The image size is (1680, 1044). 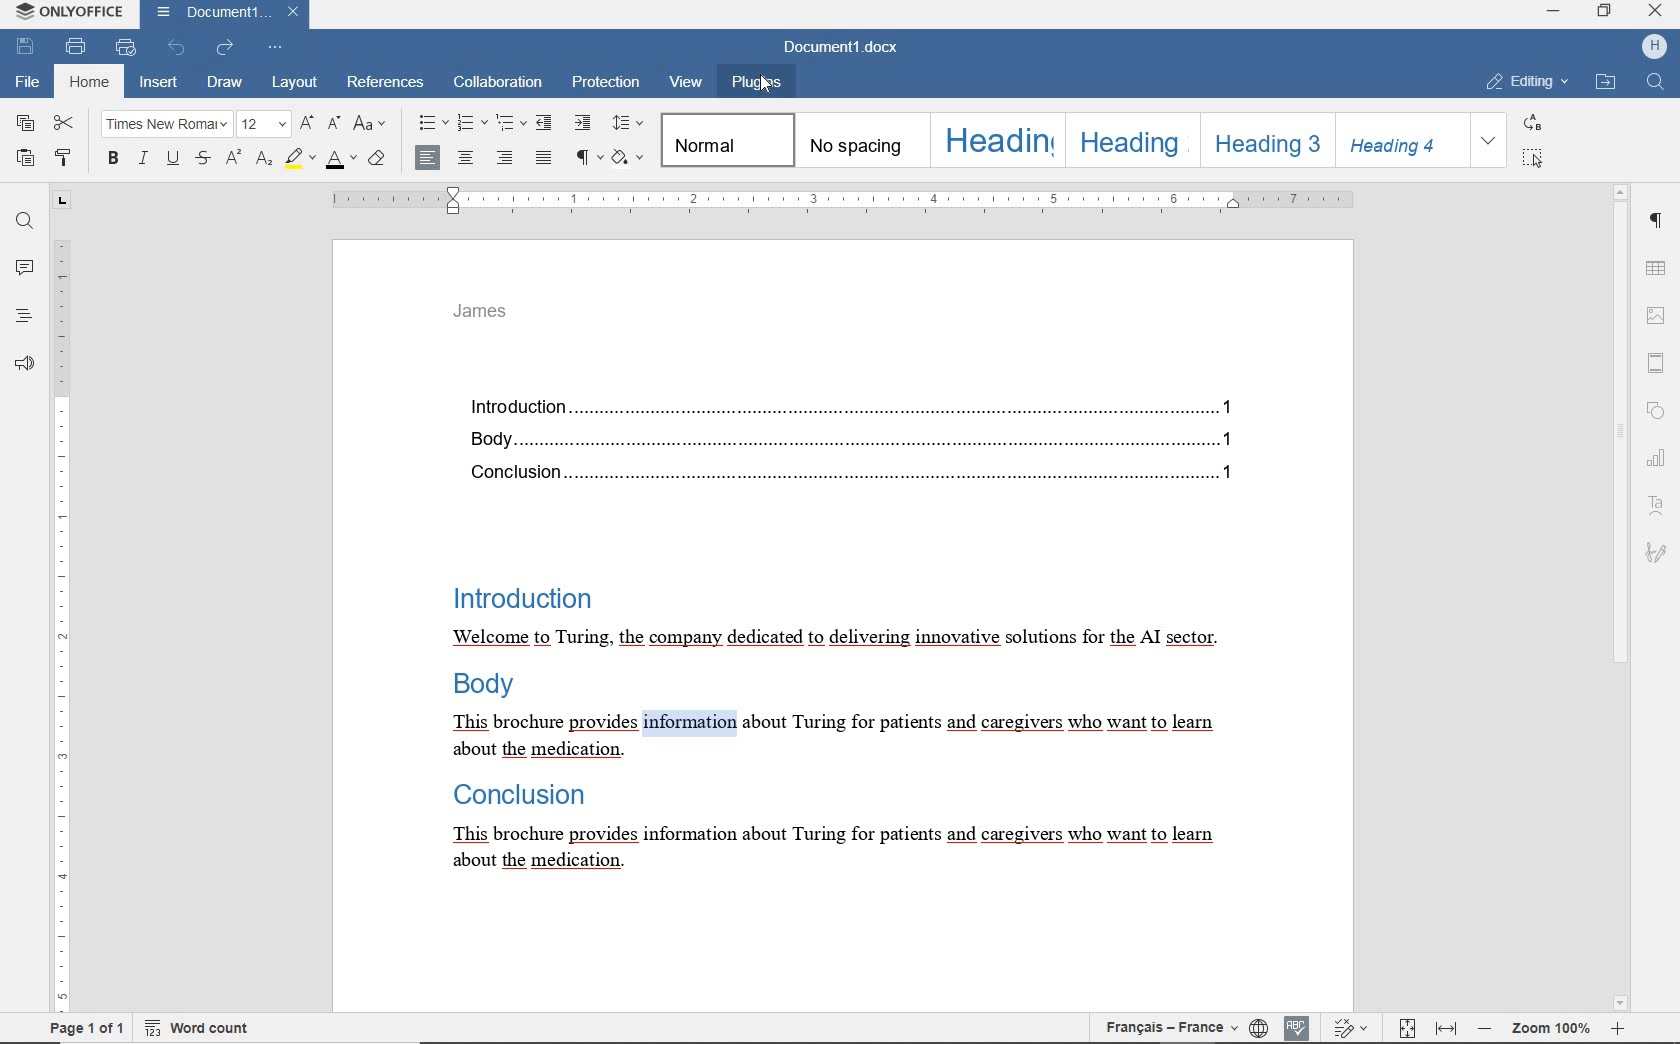 I want to click on CHANGE CASE, so click(x=371, y=125).